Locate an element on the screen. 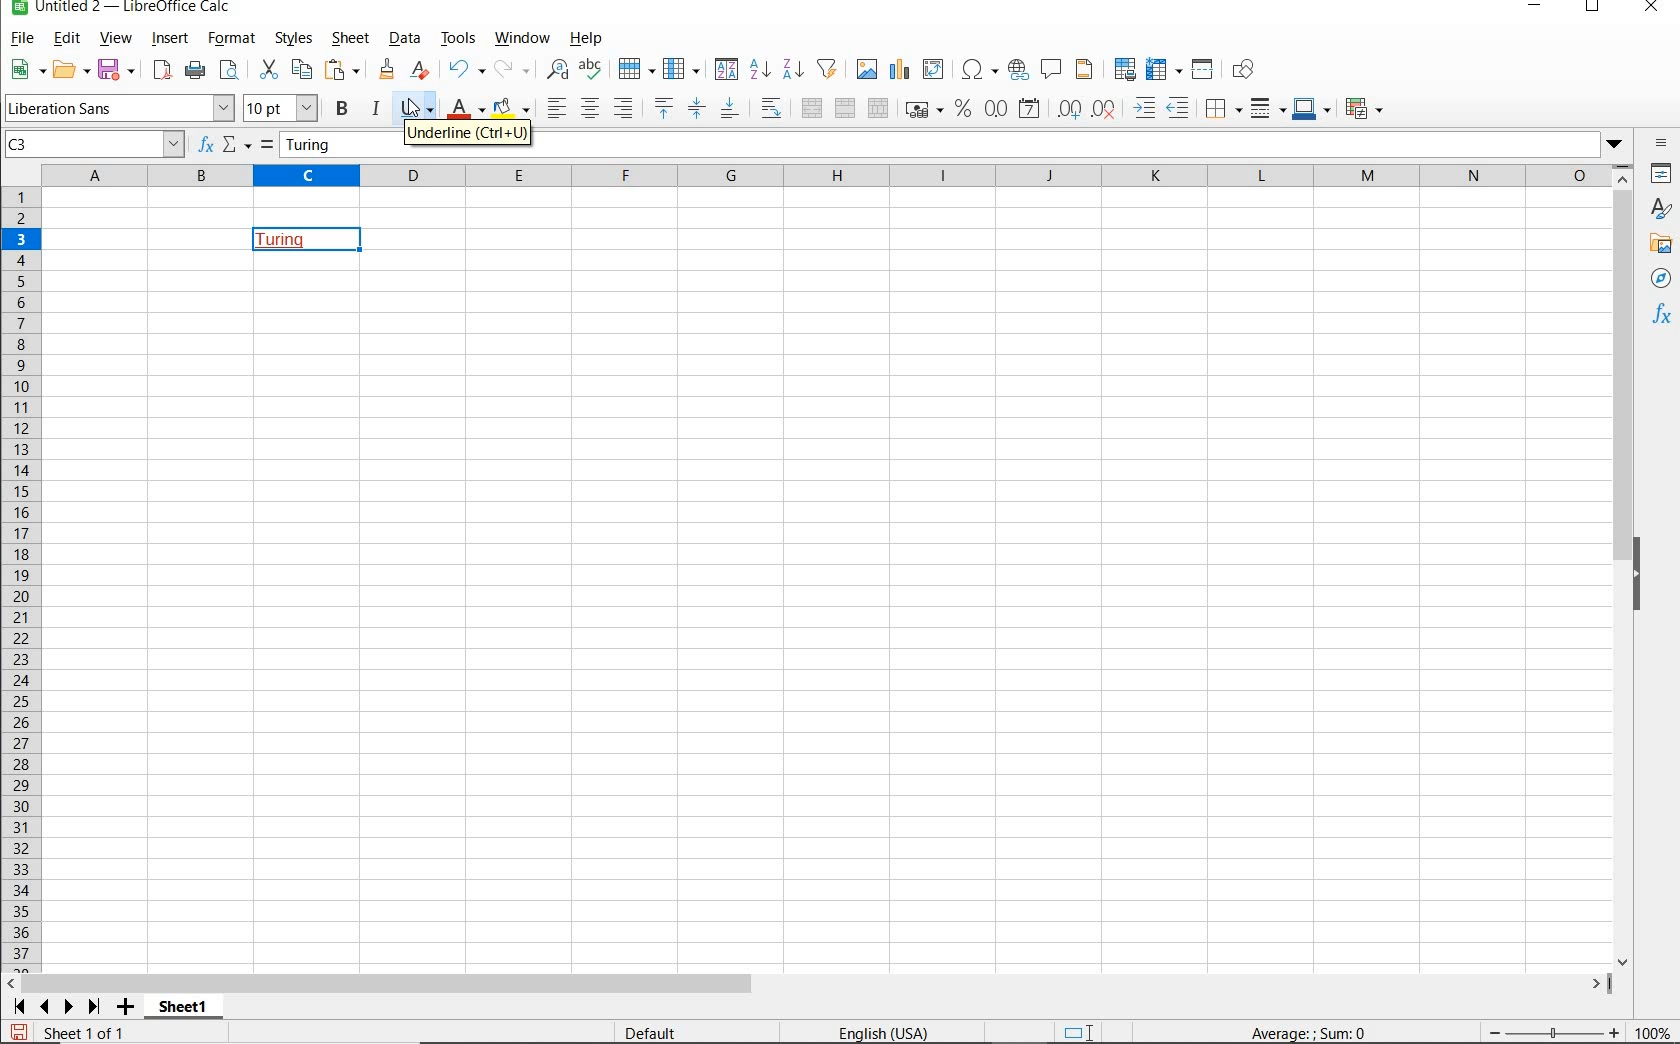 The image size is (1680, 1044). Turing is located at coordinates (318, 145).